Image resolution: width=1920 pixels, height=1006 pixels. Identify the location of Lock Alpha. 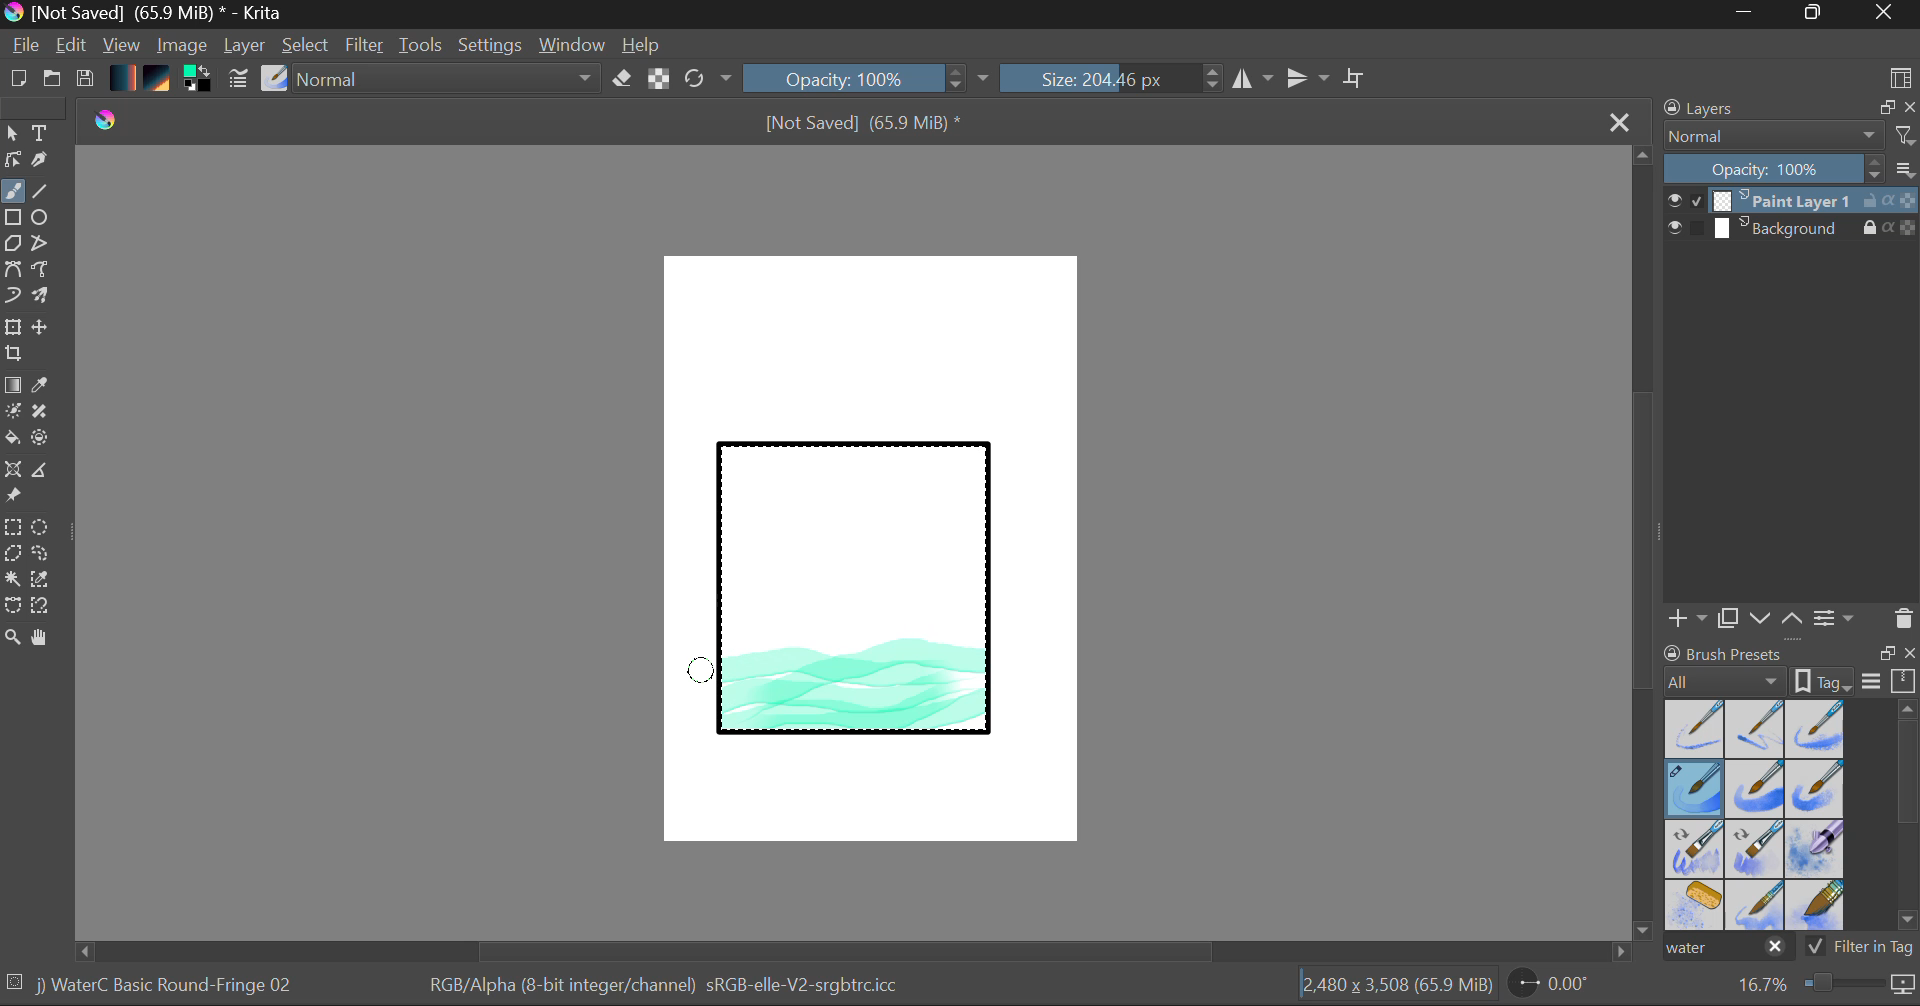
(656, 80).